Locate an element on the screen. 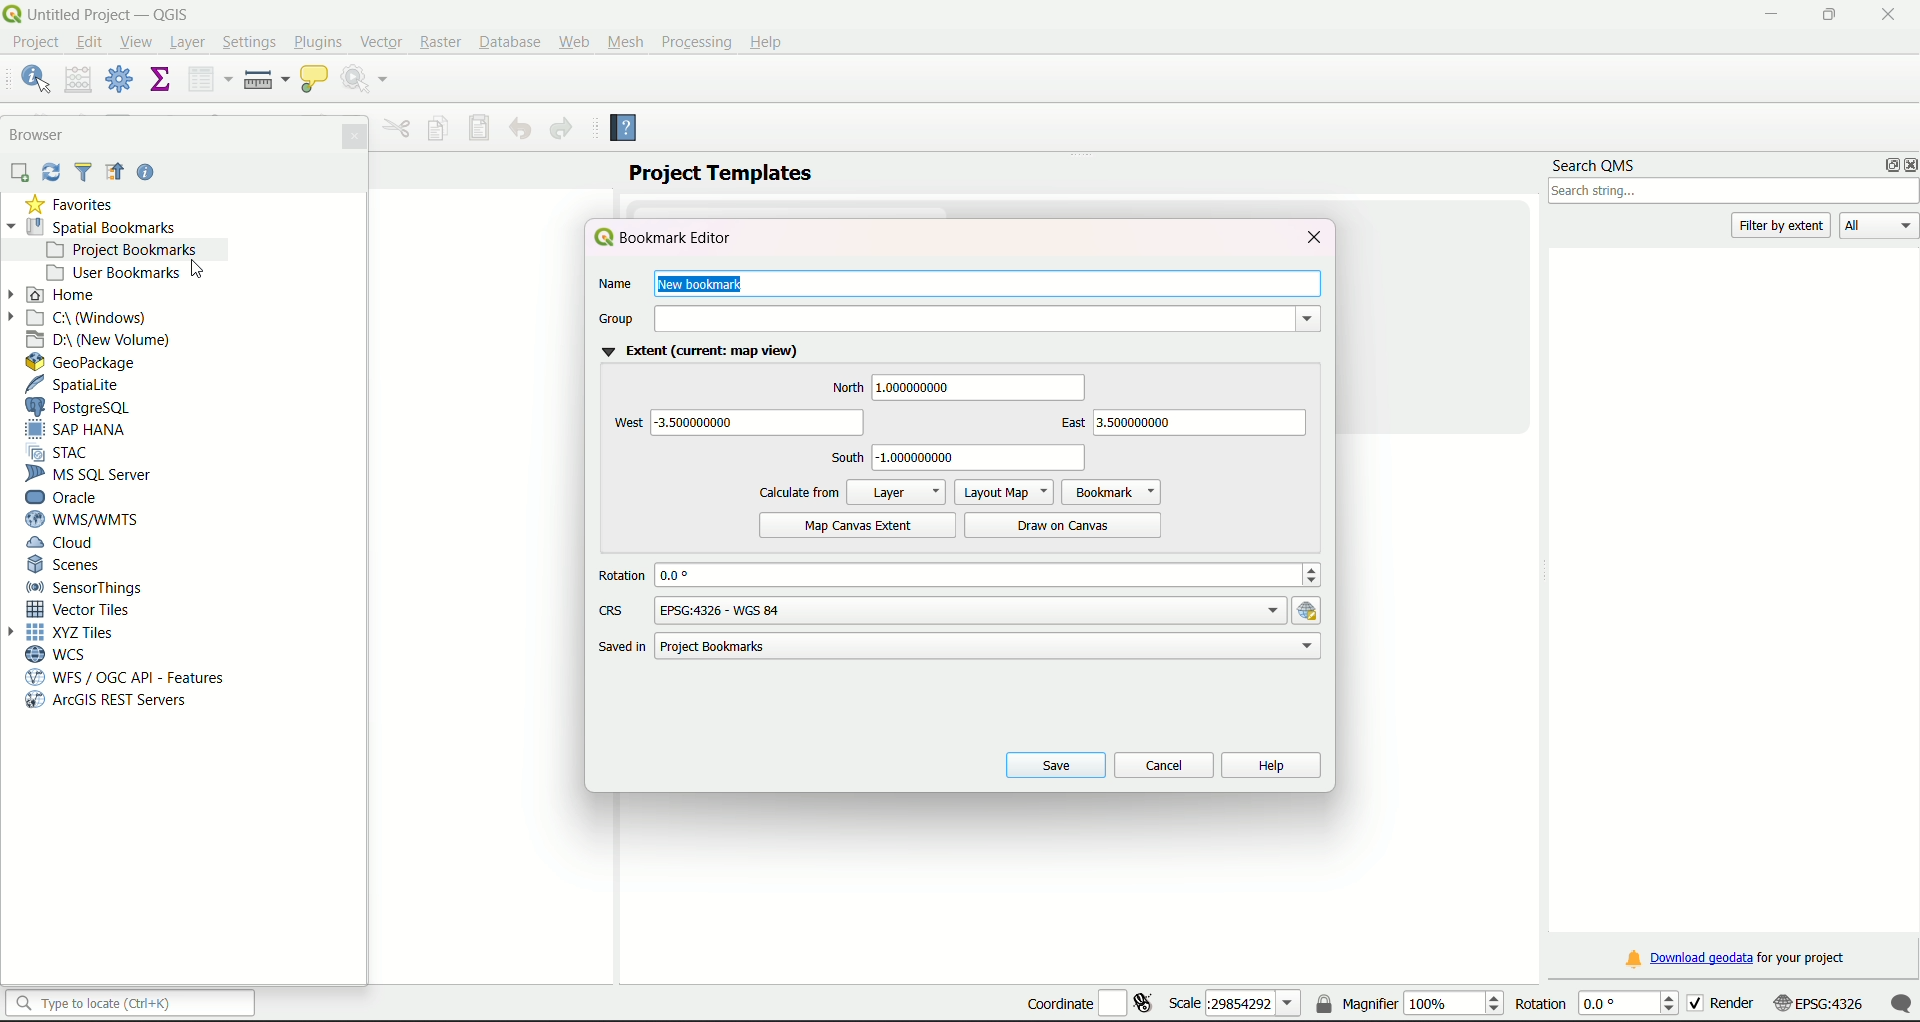  XYZ Tiles is located at coordinates (70, 633).